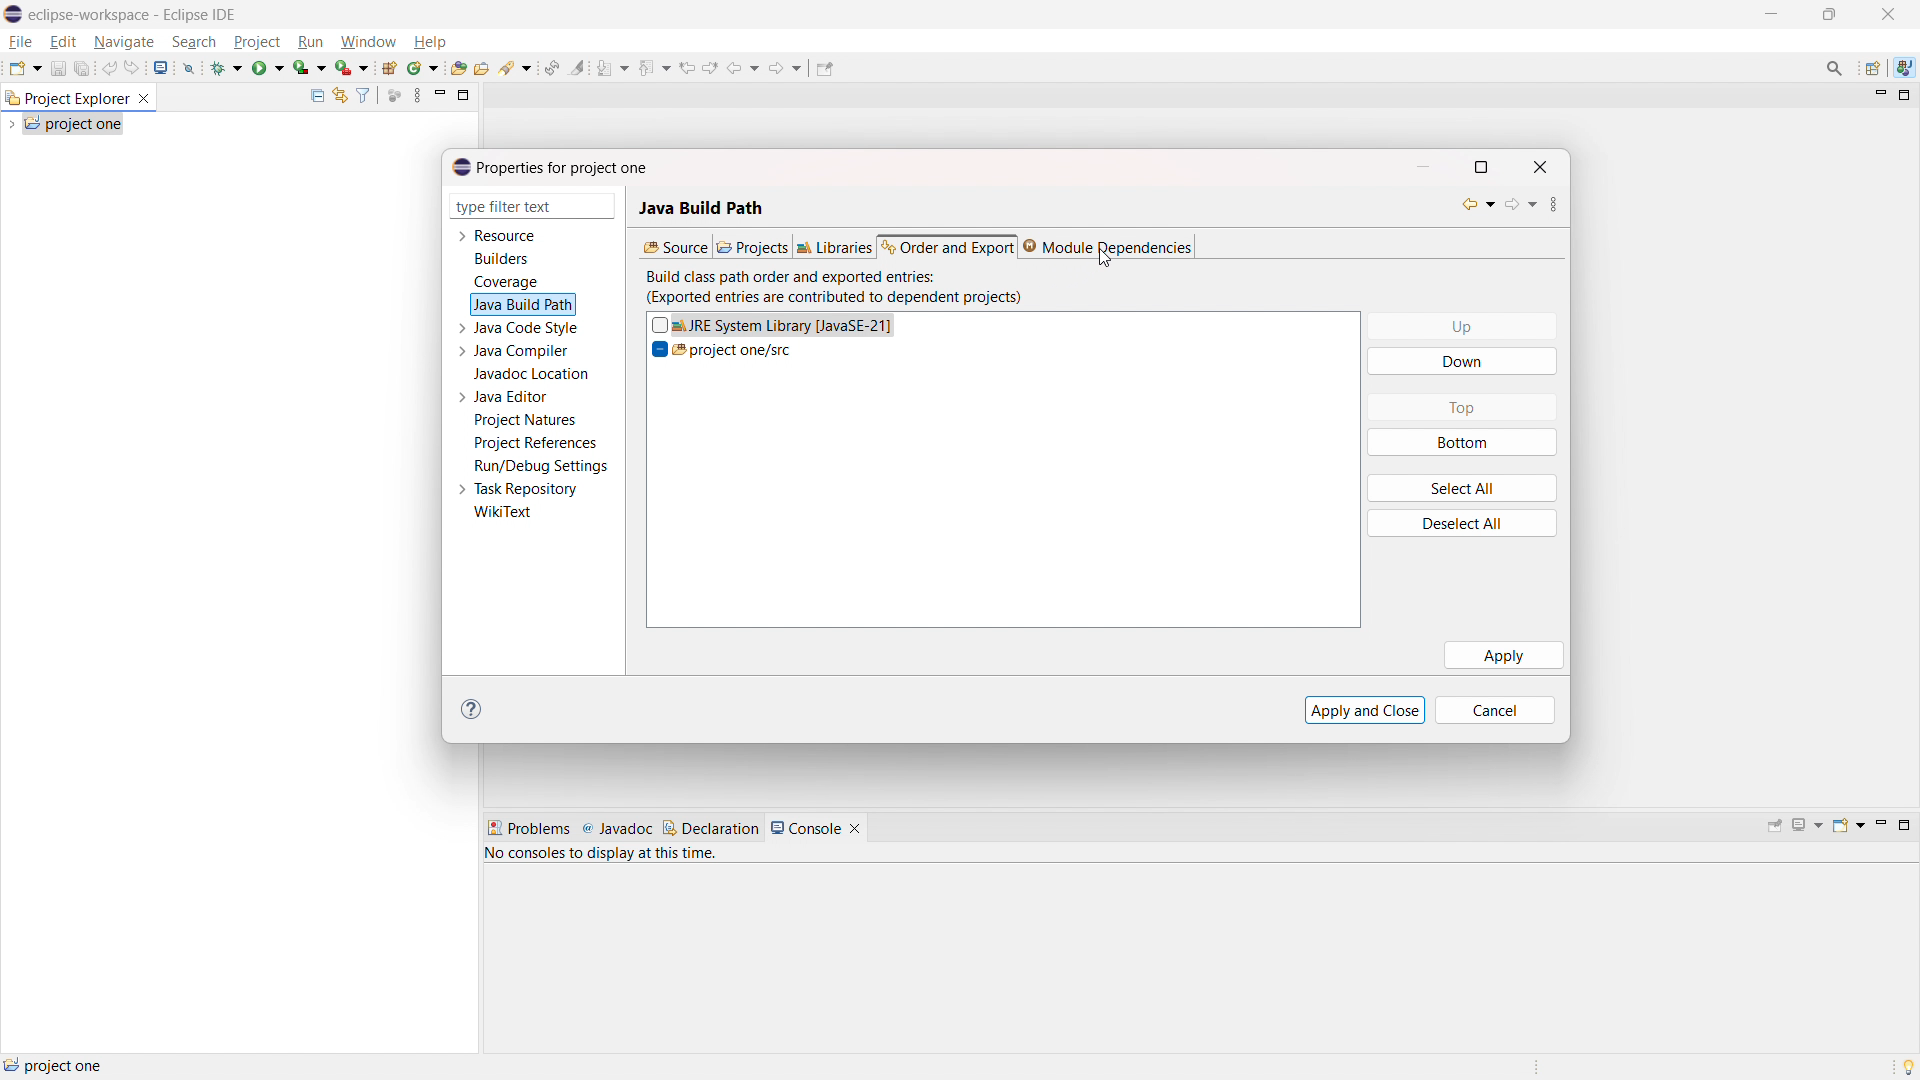 This screenshot has width=1920, height=1080. What do you see at coordinates (772, 325) in the screenshot?
I see `JRE system library` at bounding box center [772, 325].